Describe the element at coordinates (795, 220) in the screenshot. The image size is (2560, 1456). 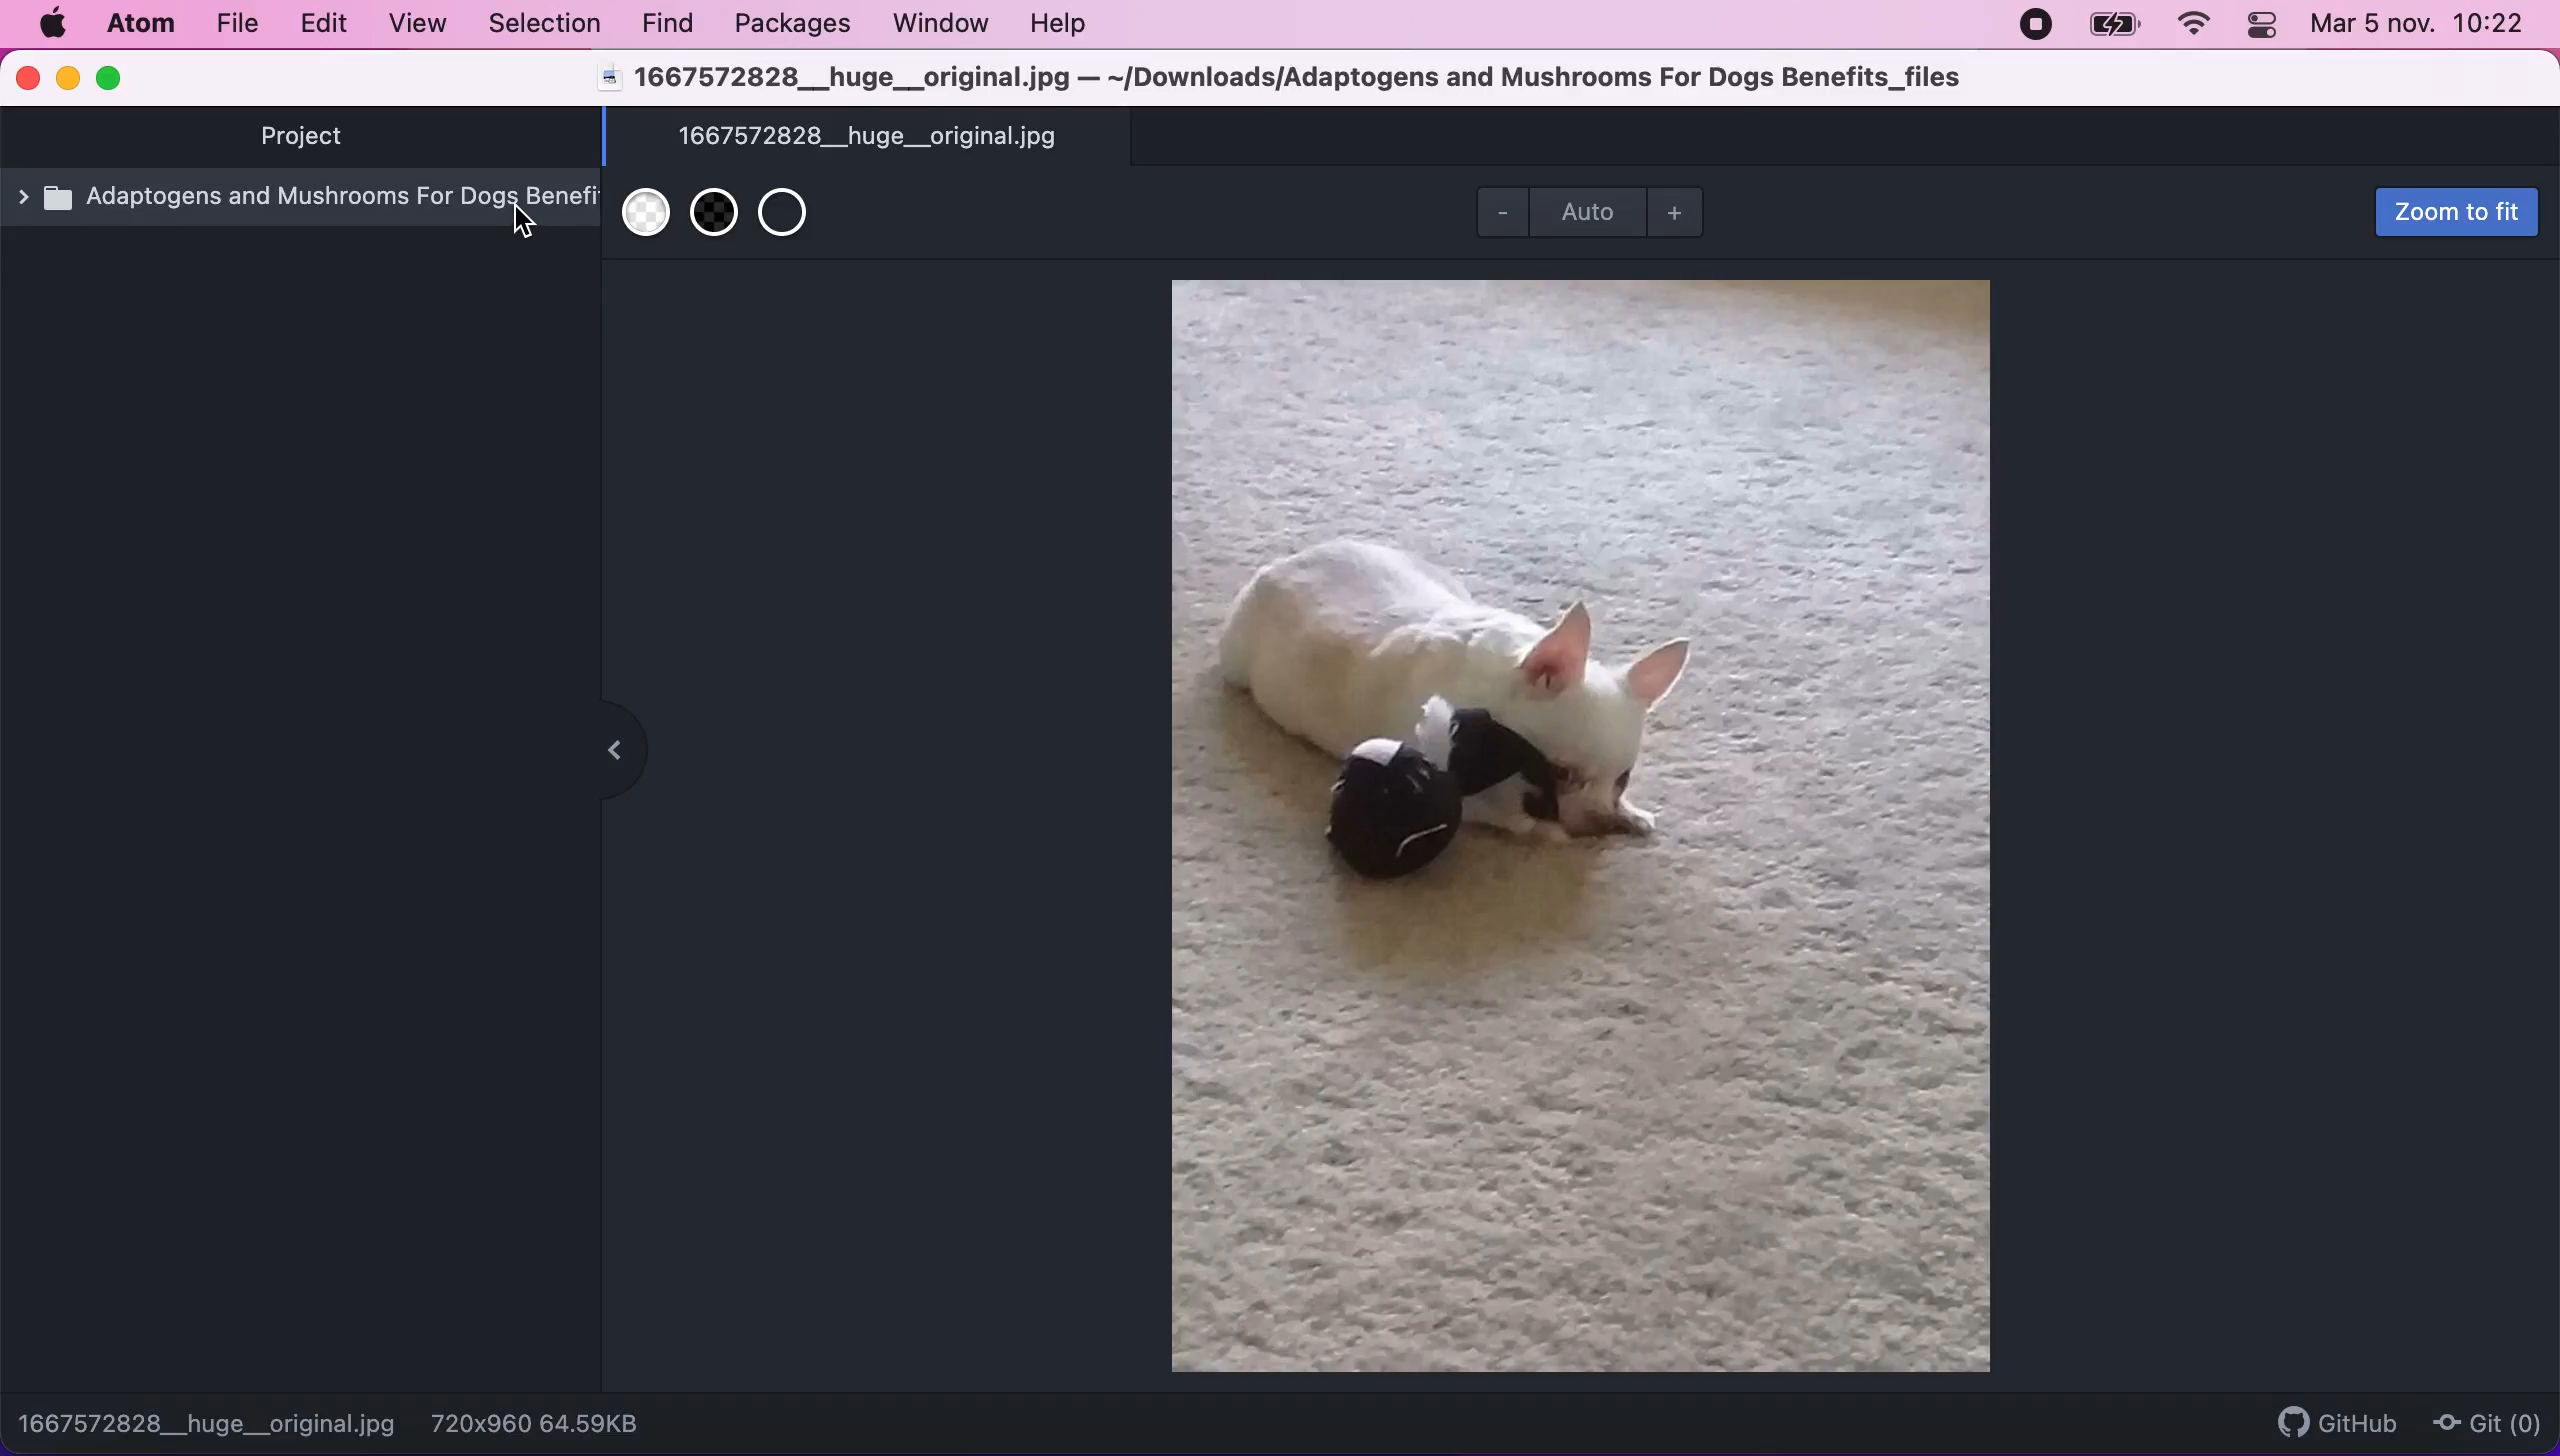
I see `use transparent background` at that location.